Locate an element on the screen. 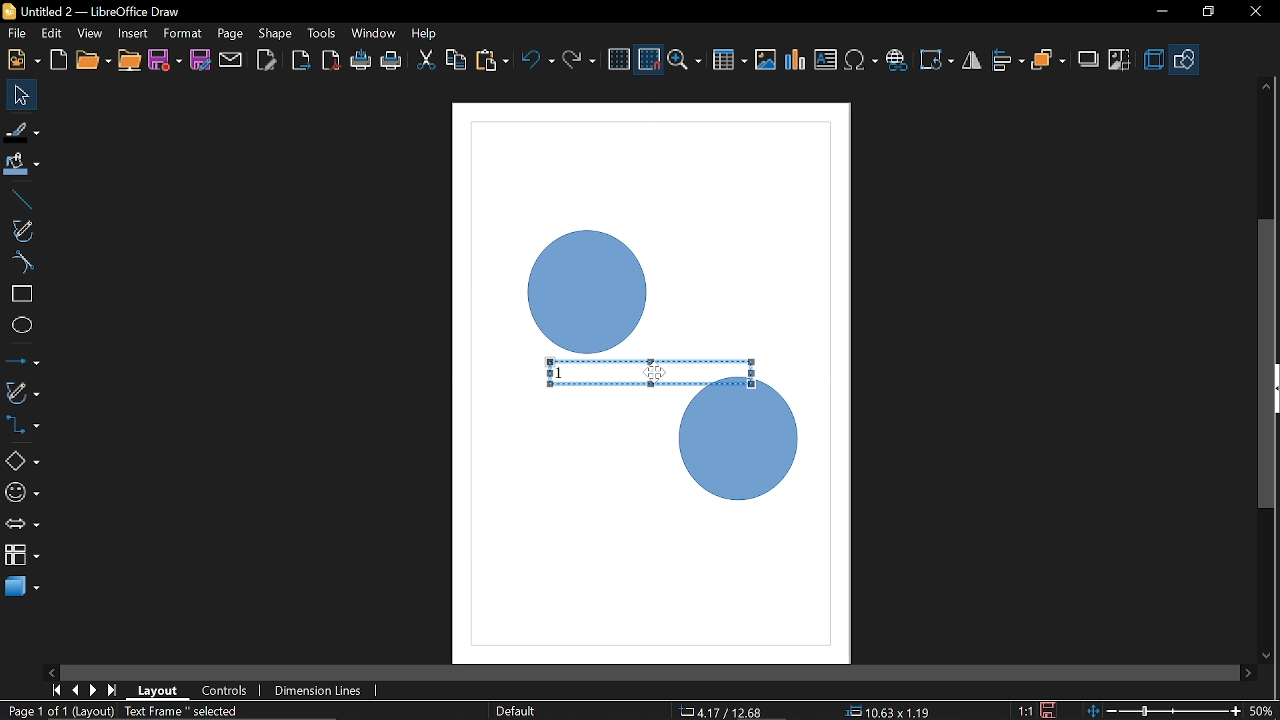  Move left is located at coordinates (50, 669).